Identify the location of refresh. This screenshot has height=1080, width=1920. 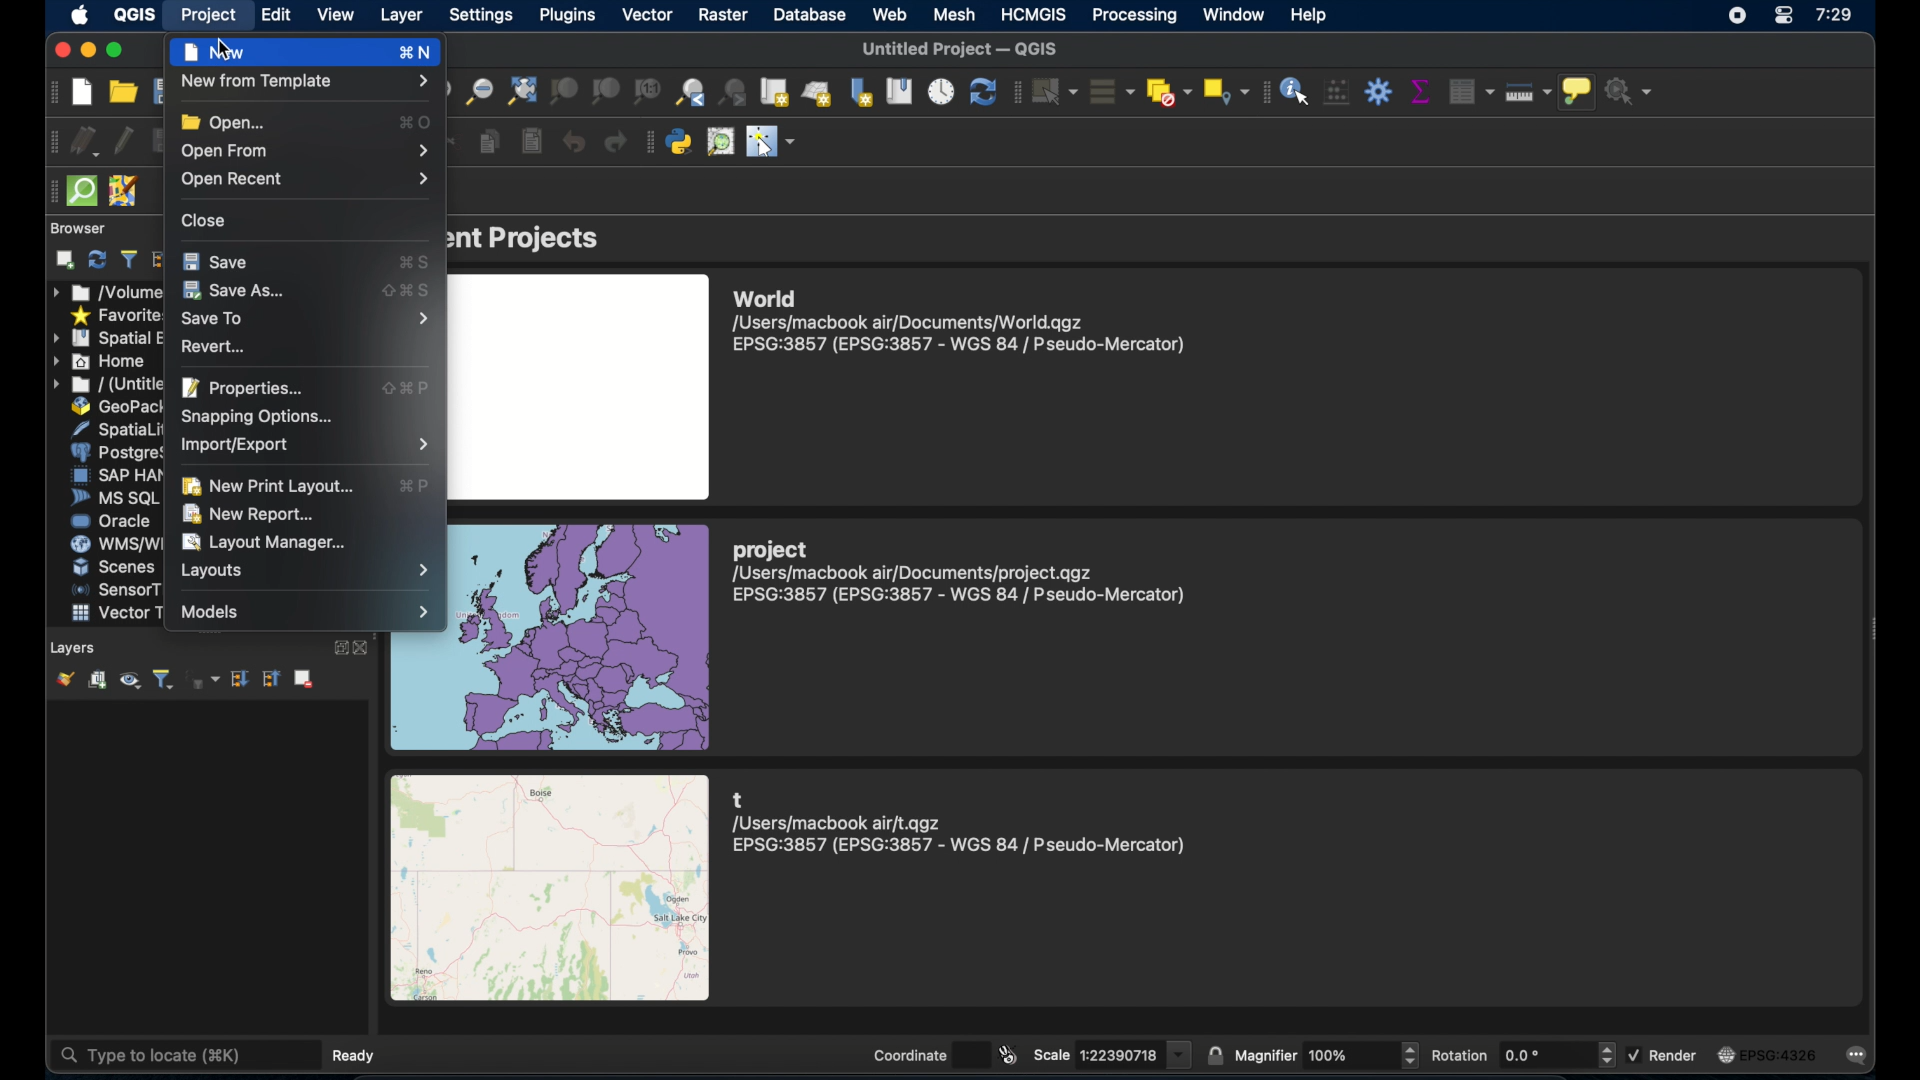
(982, 94).